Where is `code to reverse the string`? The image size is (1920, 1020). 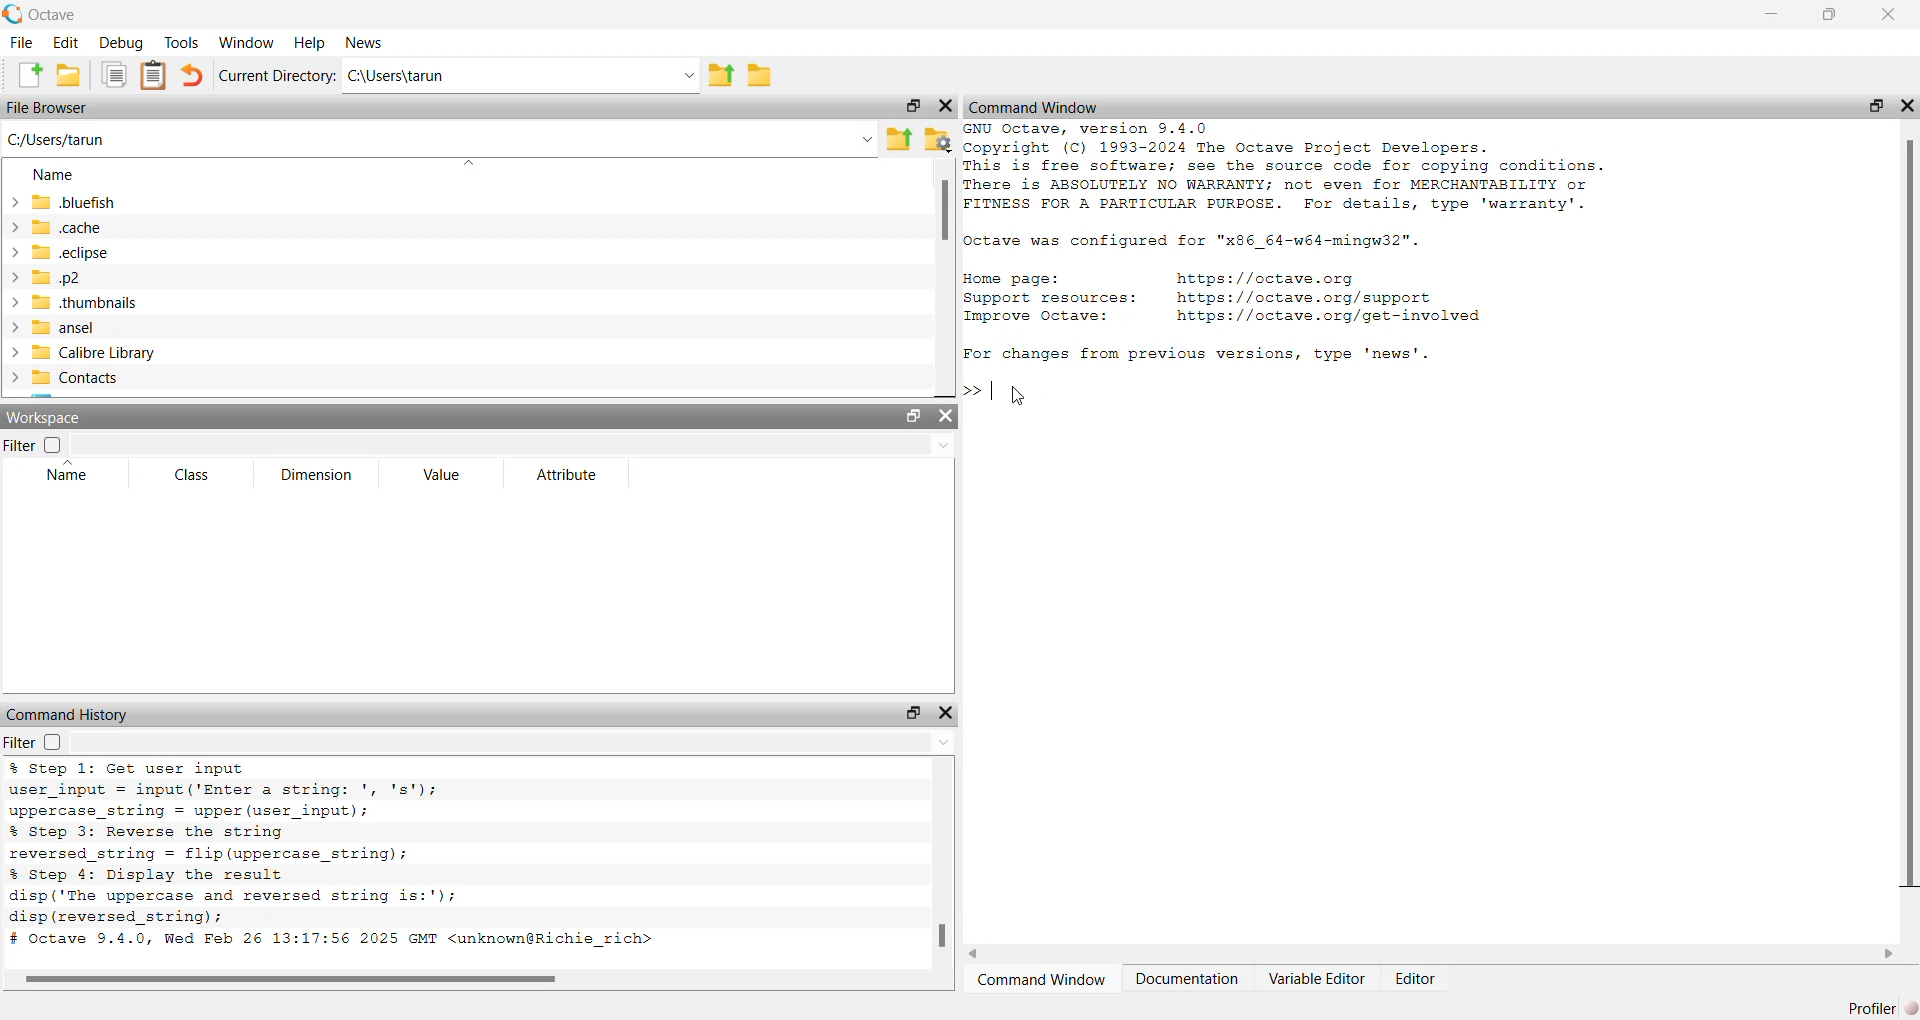 code to reverse the string is located at coordinates (251, 843).